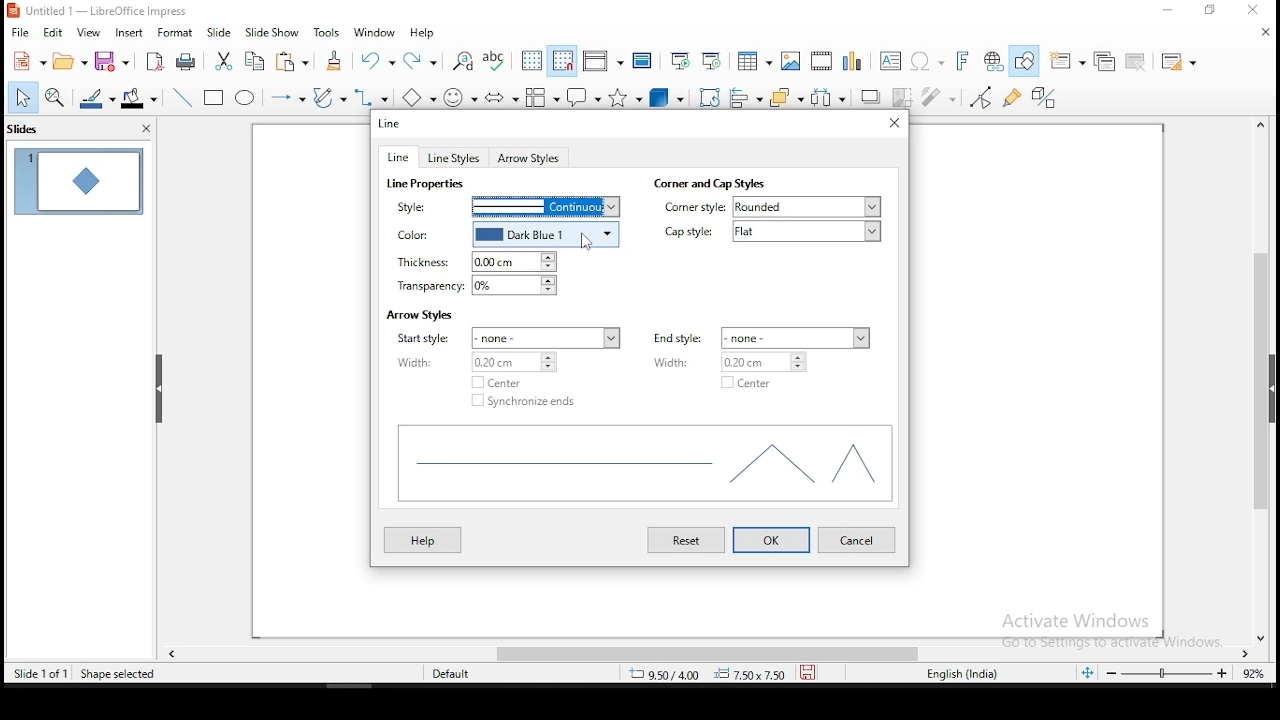 The width and height of the screenshot is (1280, 720). I want to click on spell check, so click(497, 59).